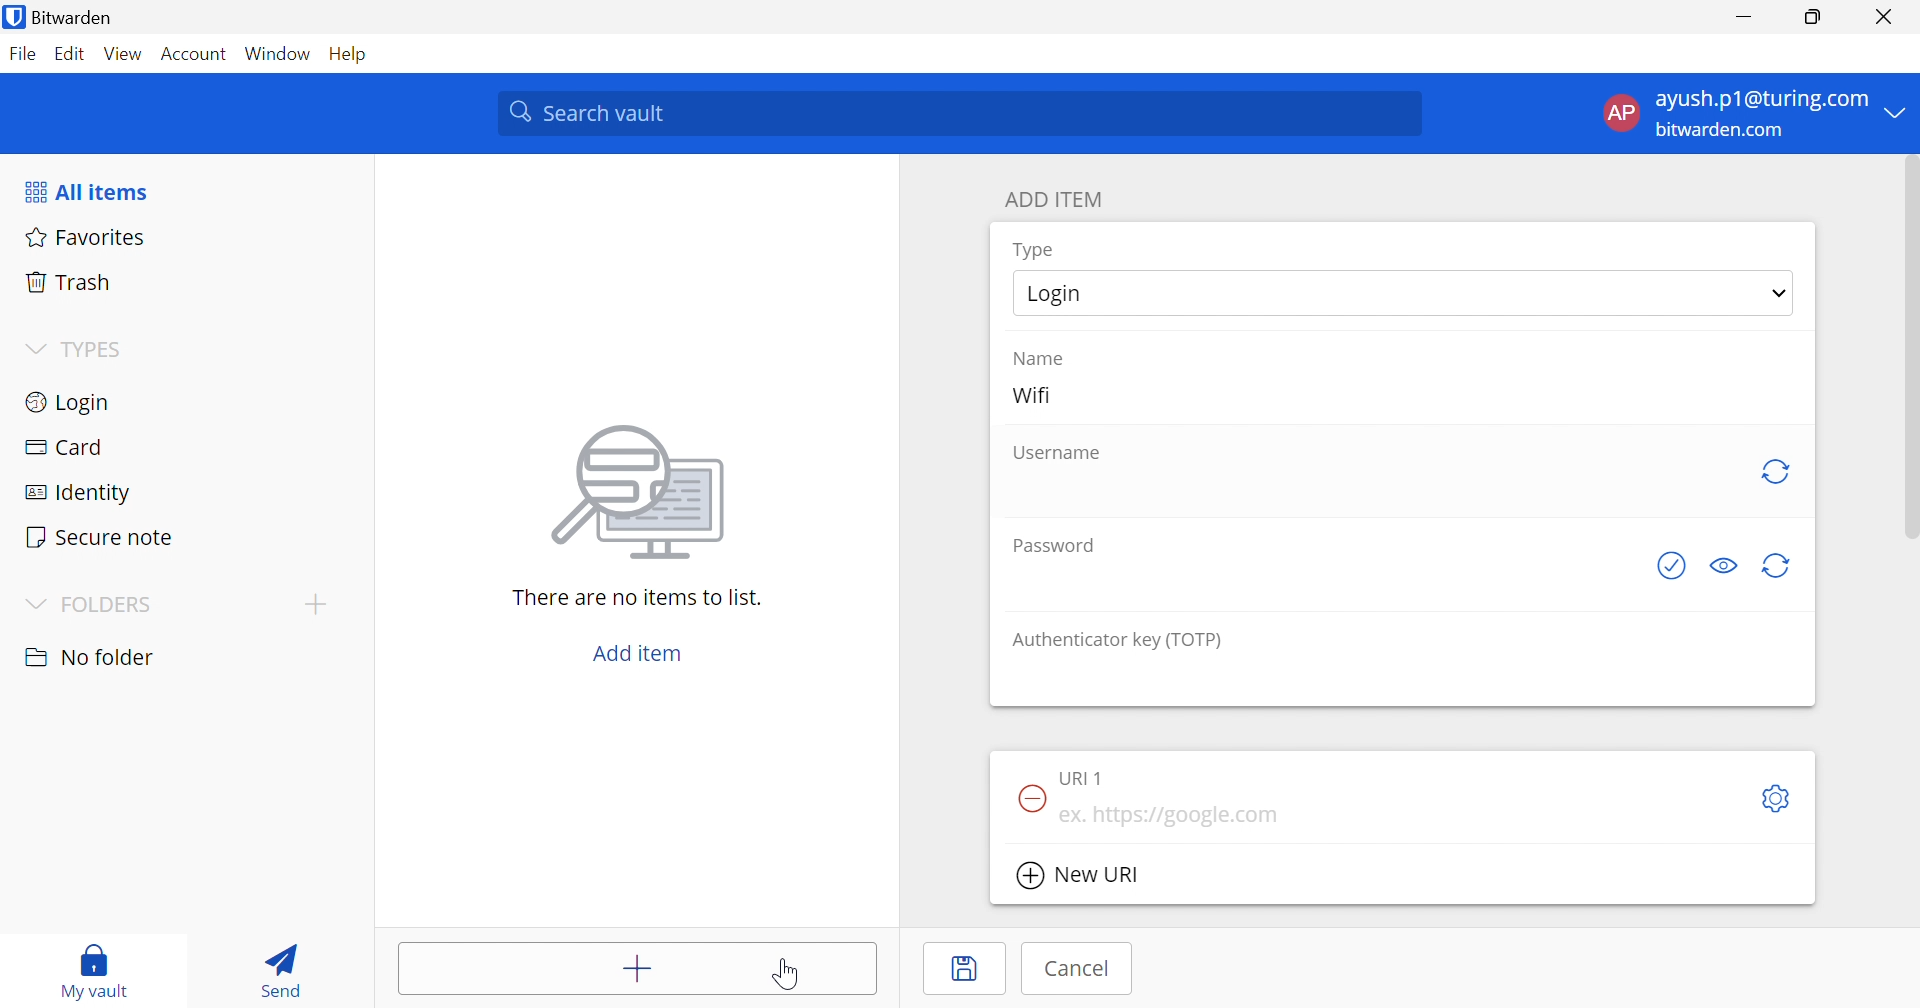  What do you see at coordinates (32, 606) in the screenshot?
I see `Drop Down` at bounding box center [32, 606].